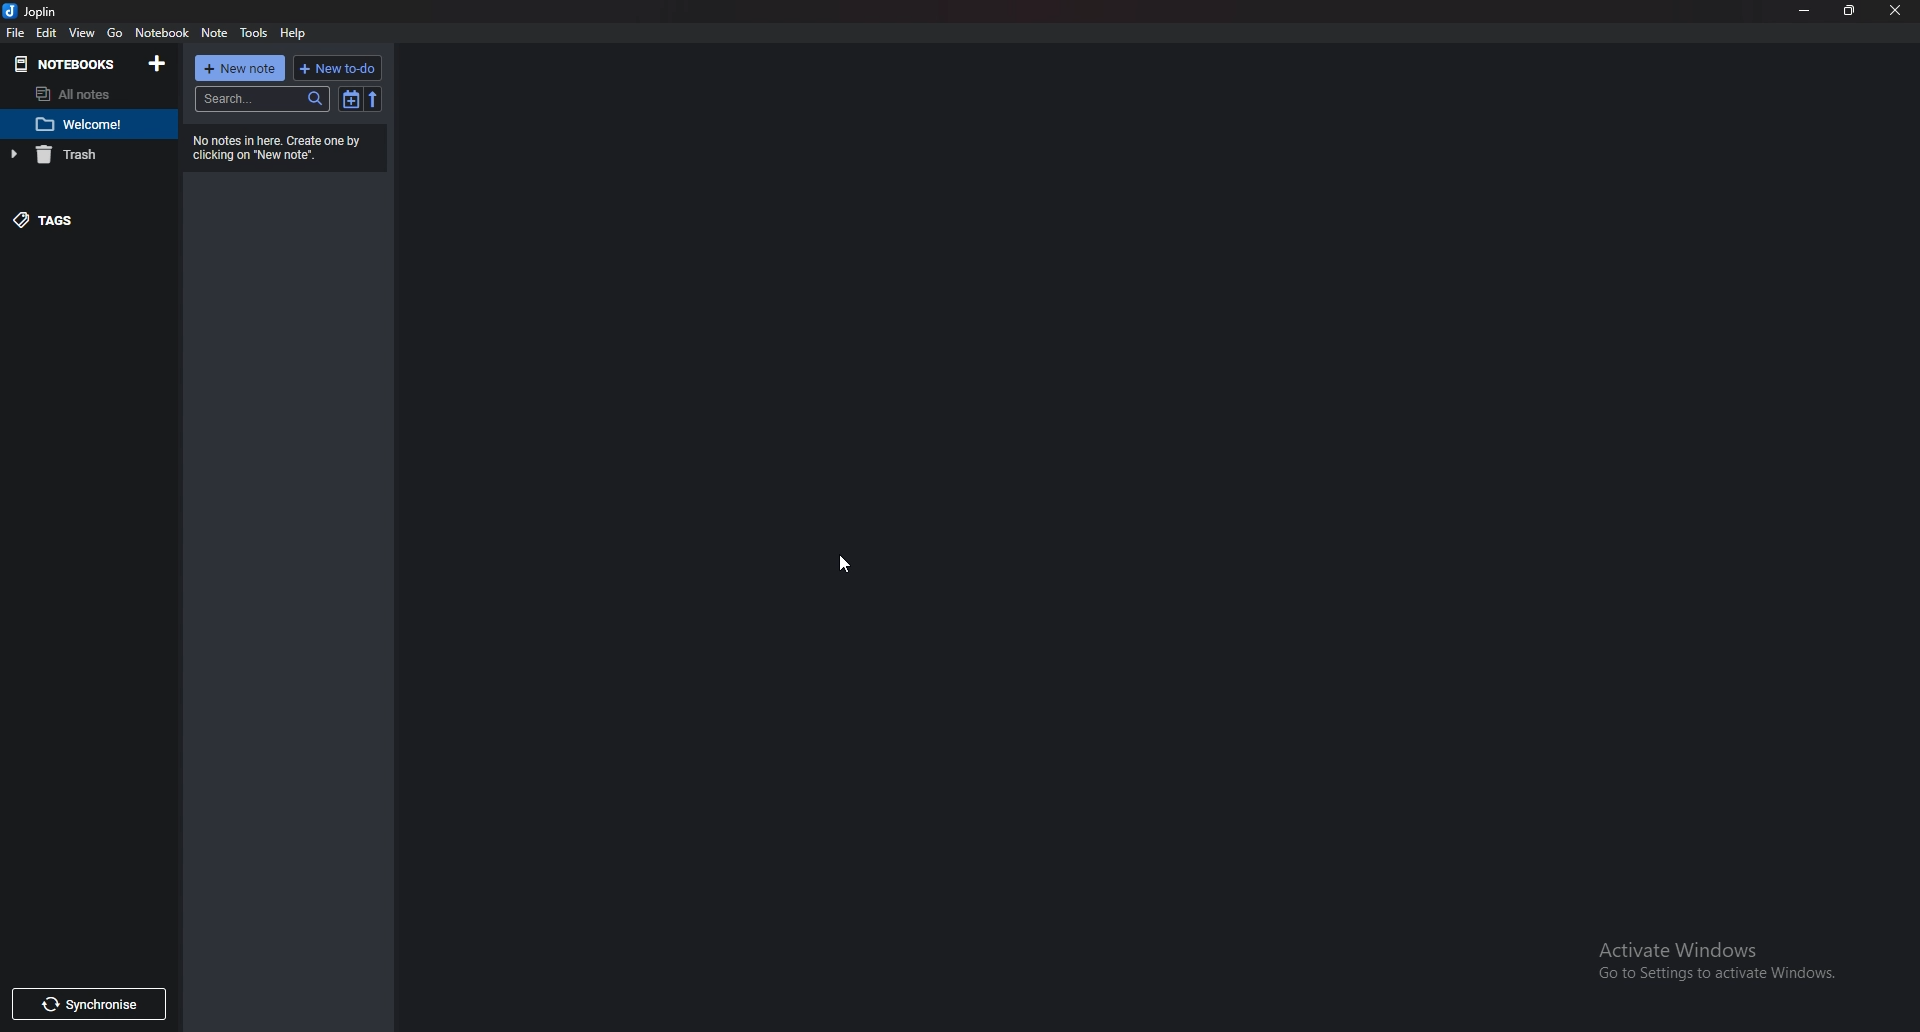 The width and height of the screenshot is (1920, 1032). I want to click on Toggle sort order, so click(350, 101).